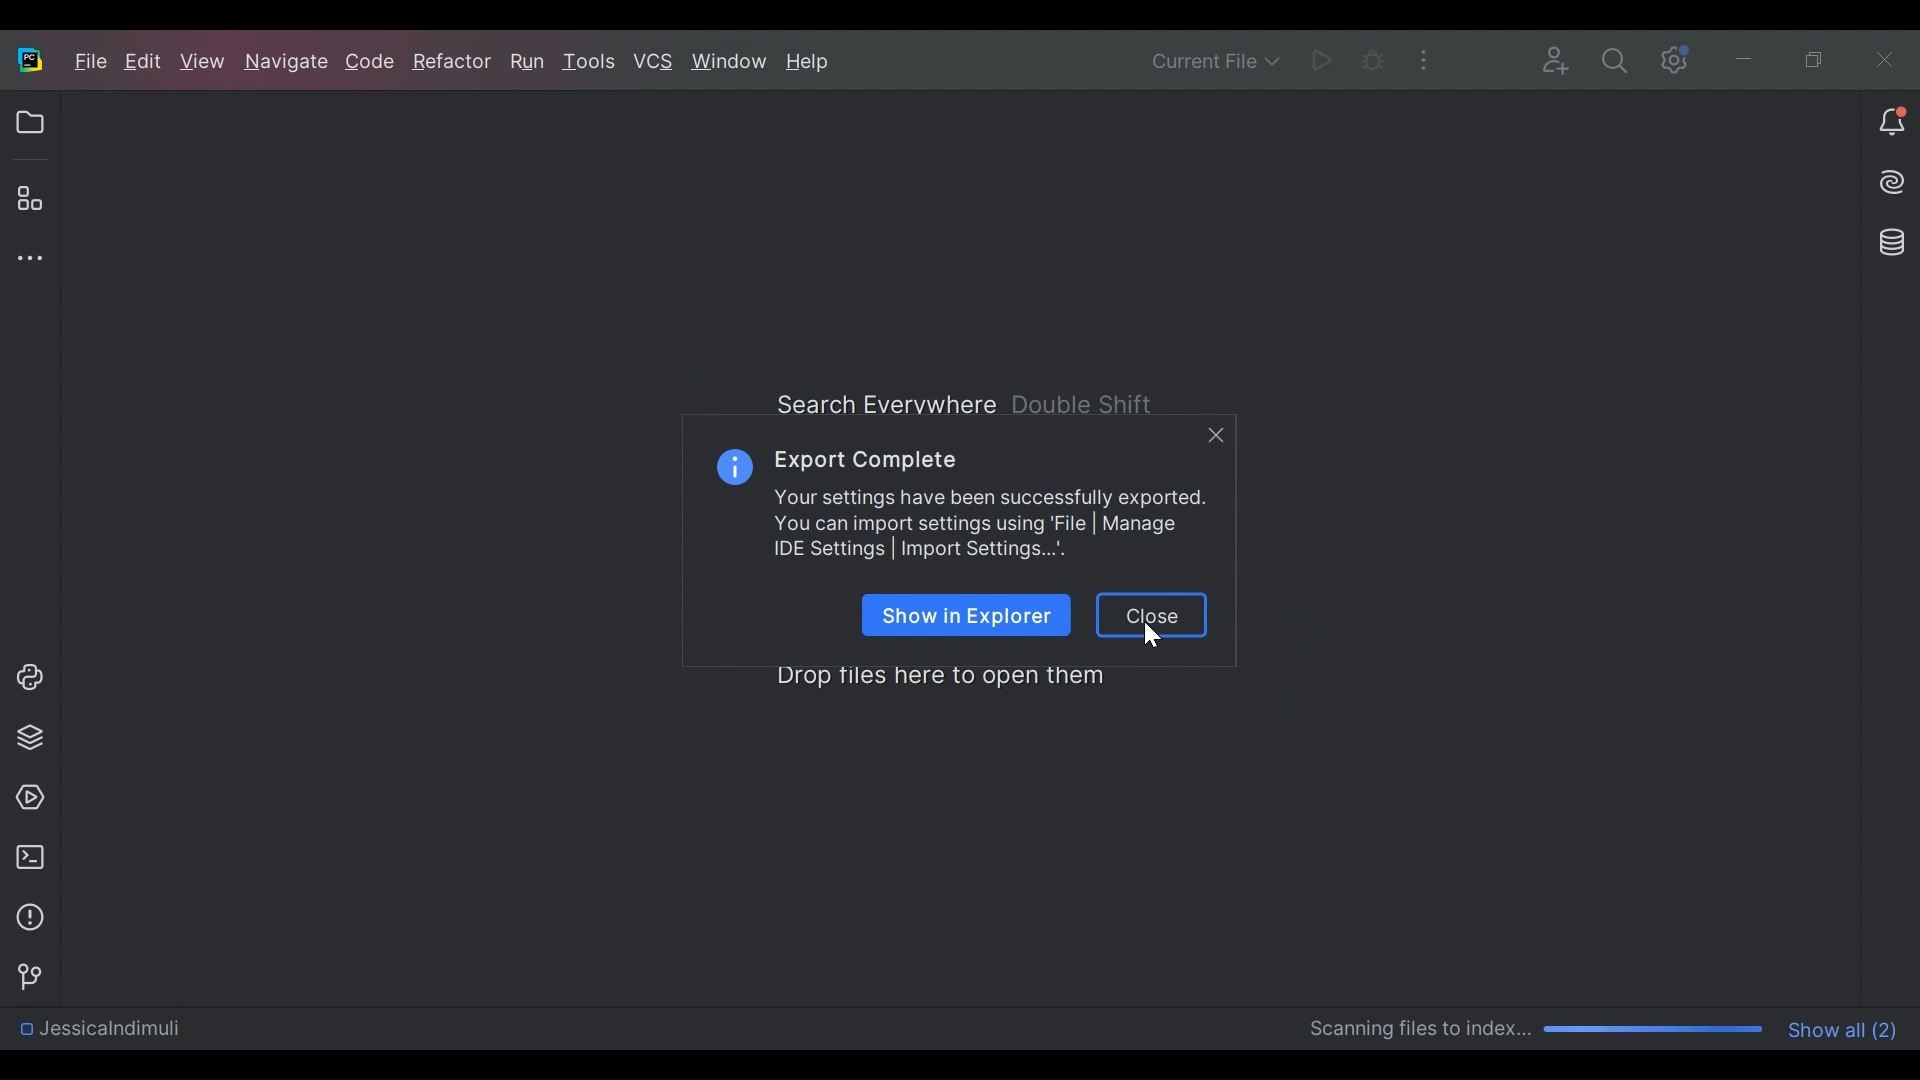 Image resolution: width=1920 pixels, height=1080 pixels. What do you see at coordinates (1320, 58) in the screenshot?
I see `Run` at bounding box center [1320, 58].